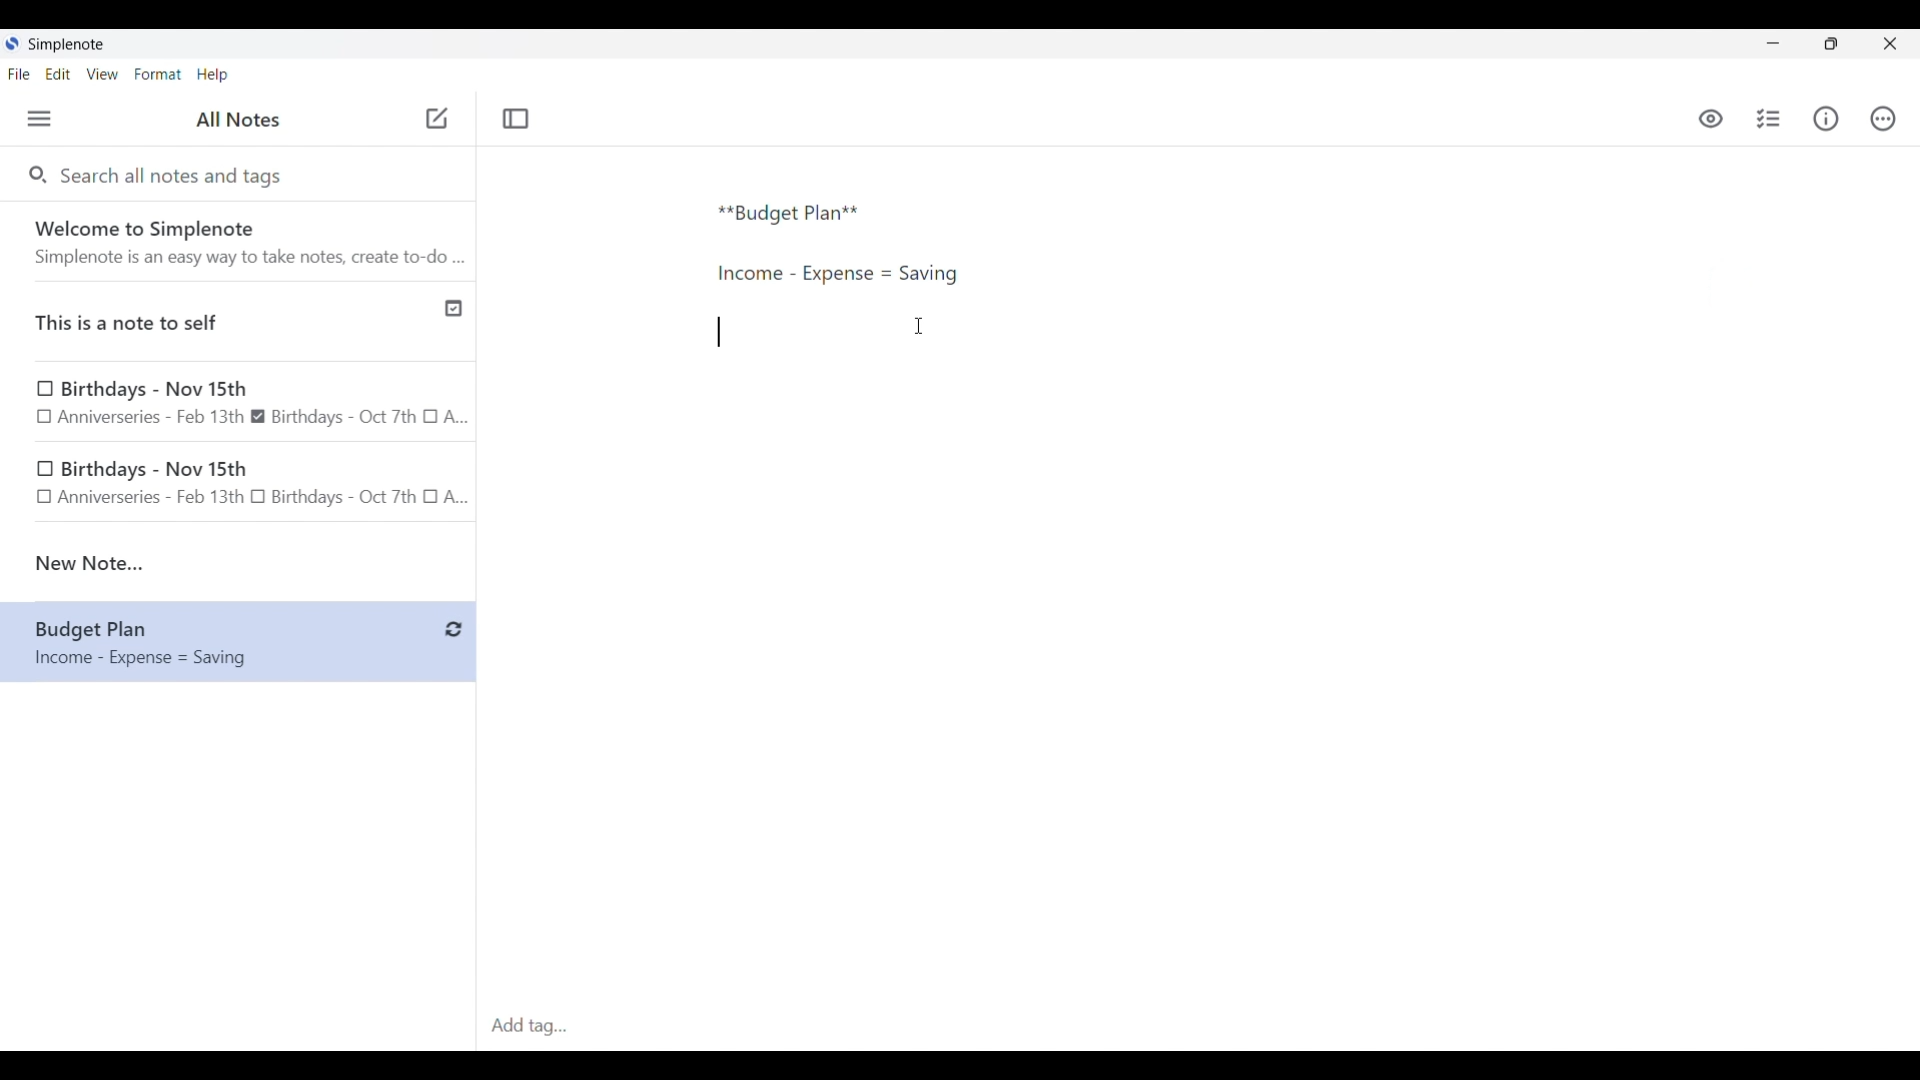  What do you see at coordinates (1773, 43) in the screenshot?
I see `Minimize` at bounding box center [1773, 43].